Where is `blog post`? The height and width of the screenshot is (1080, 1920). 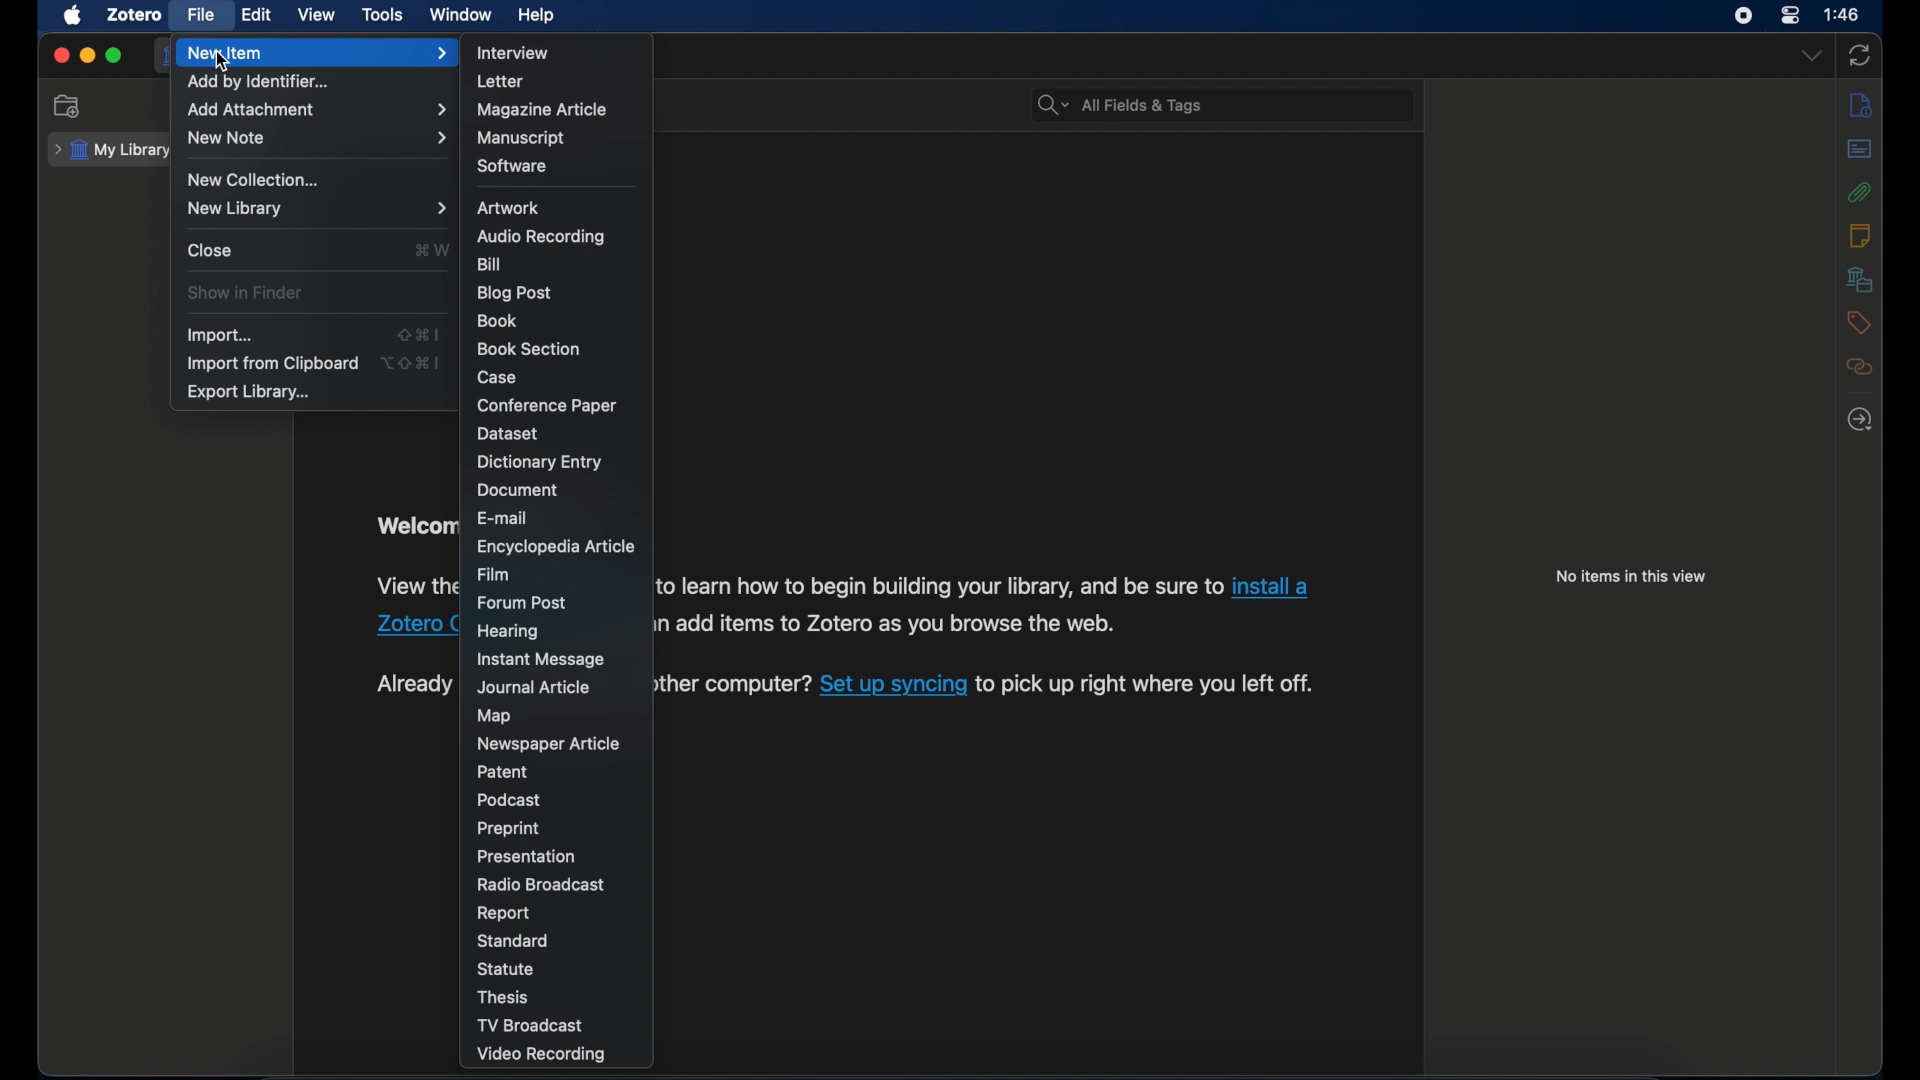 blog post is located at coordinates (512, 293).